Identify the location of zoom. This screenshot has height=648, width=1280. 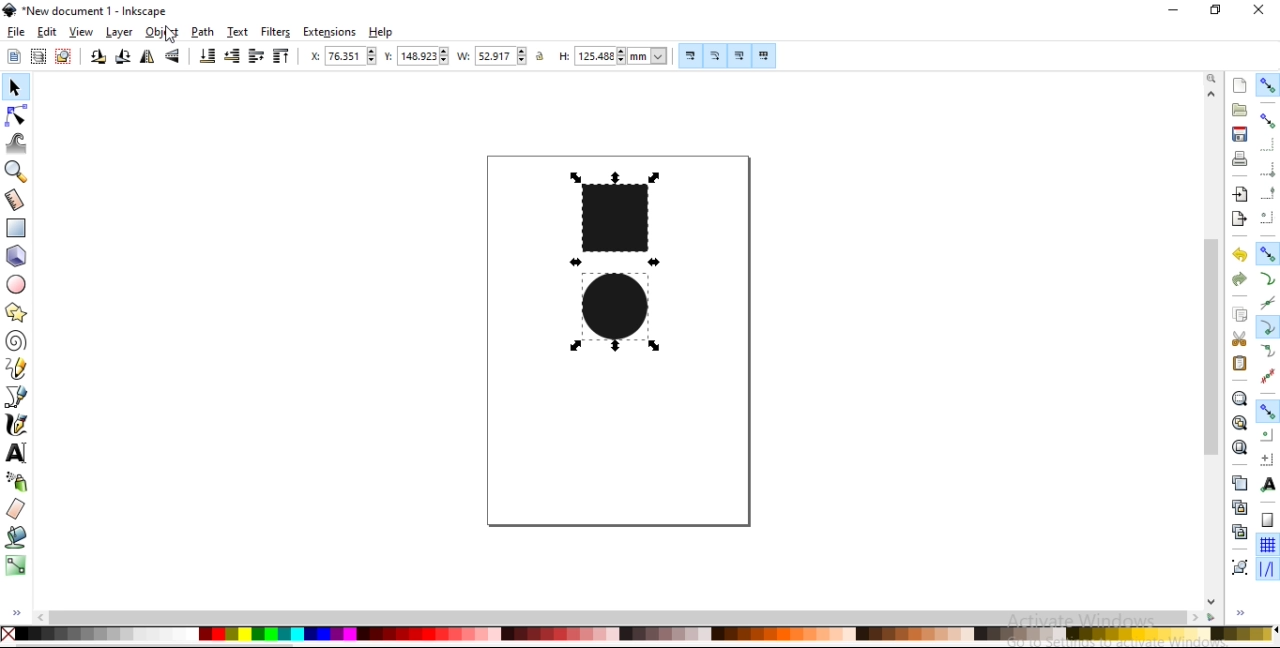
(1214, 79).